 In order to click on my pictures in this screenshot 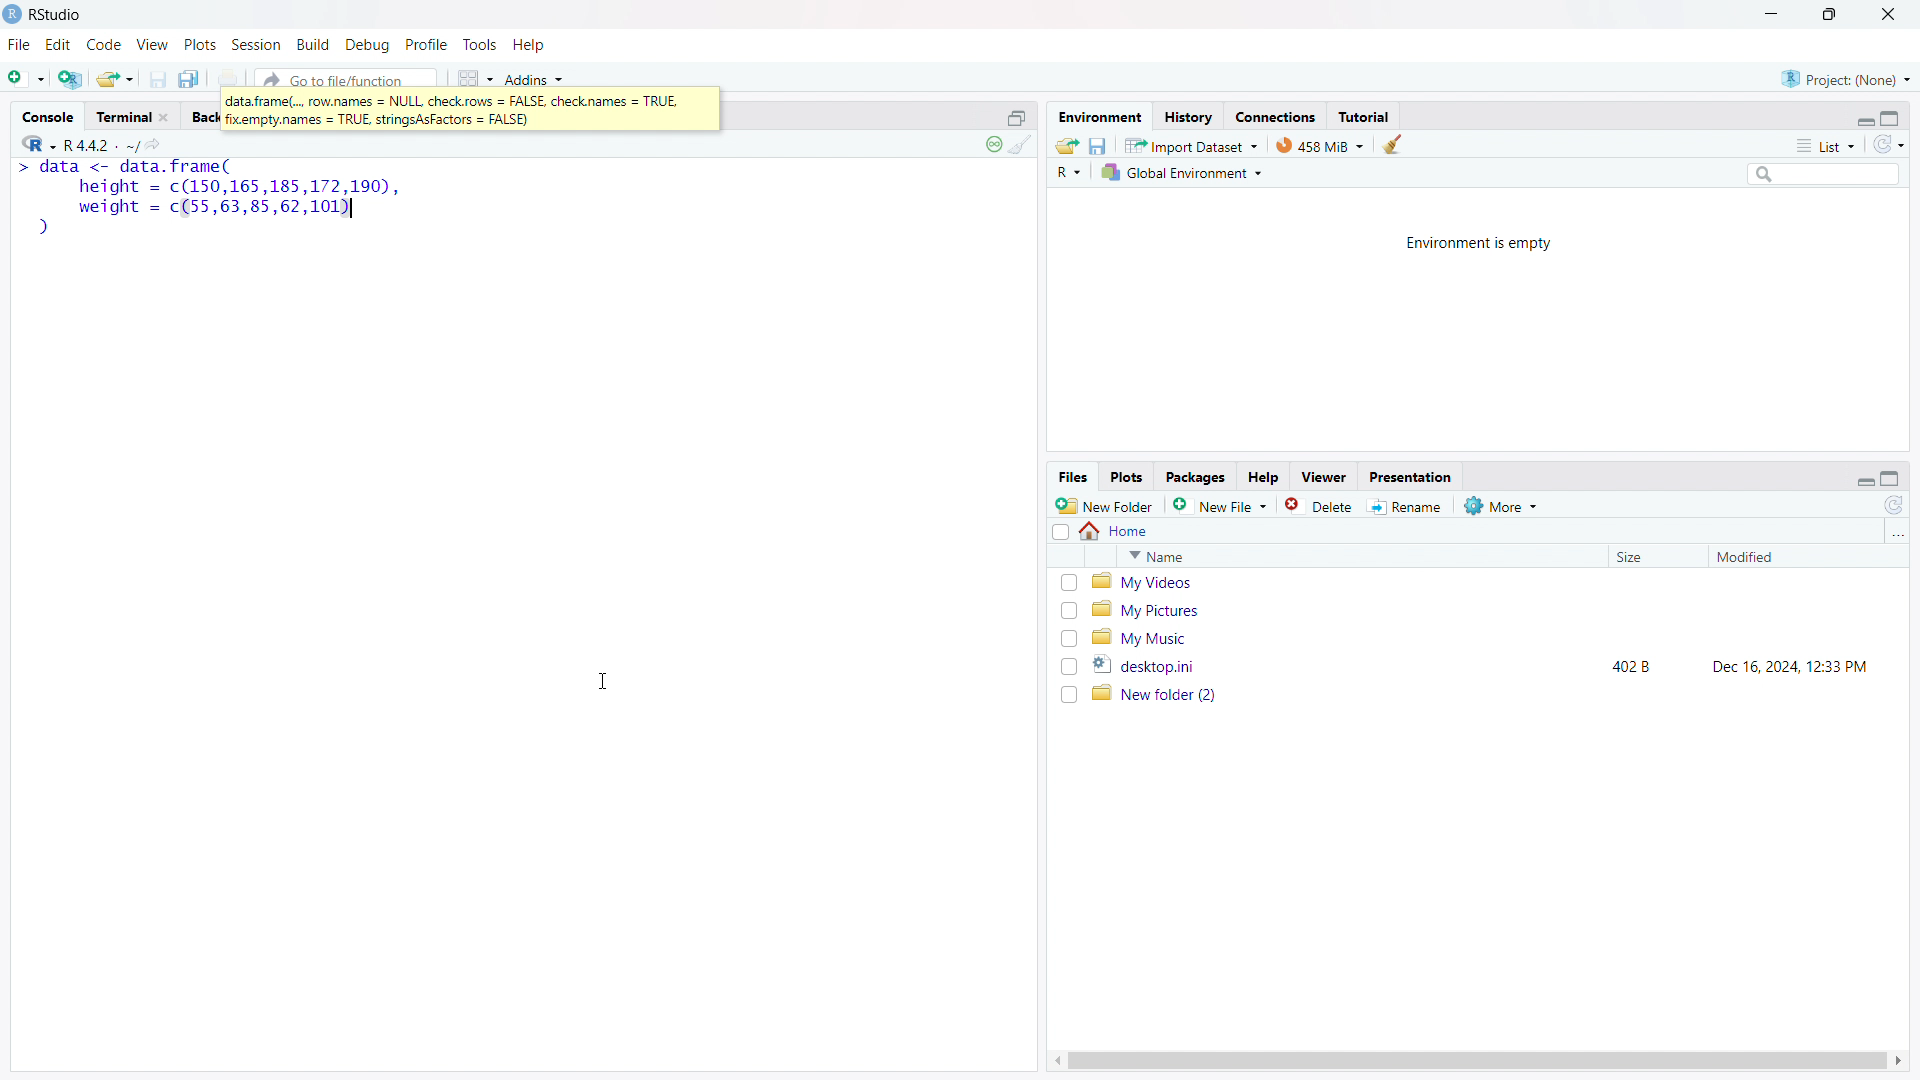, I will do `click(1491, 609)`.